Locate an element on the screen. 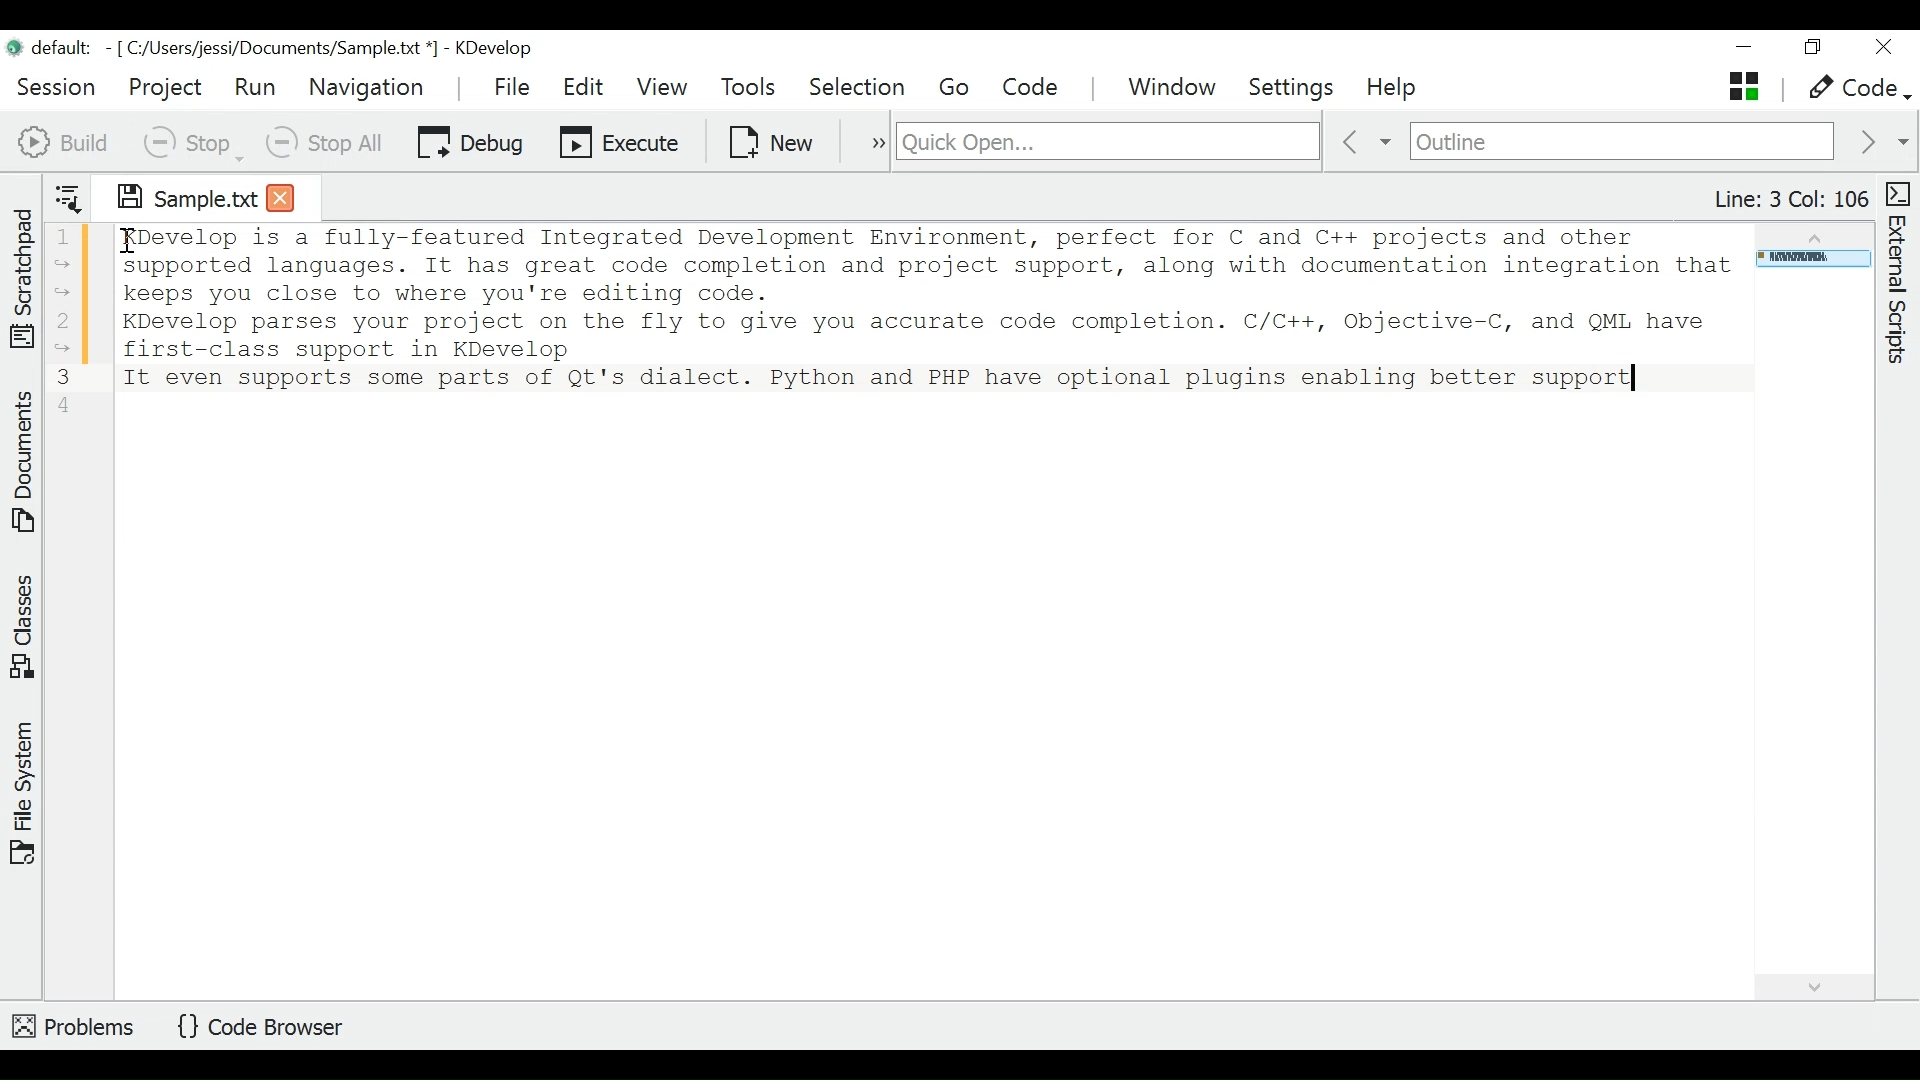 The width and height of the screenshot is (1920, 1080). Documents is located at coordinates (26, 465).